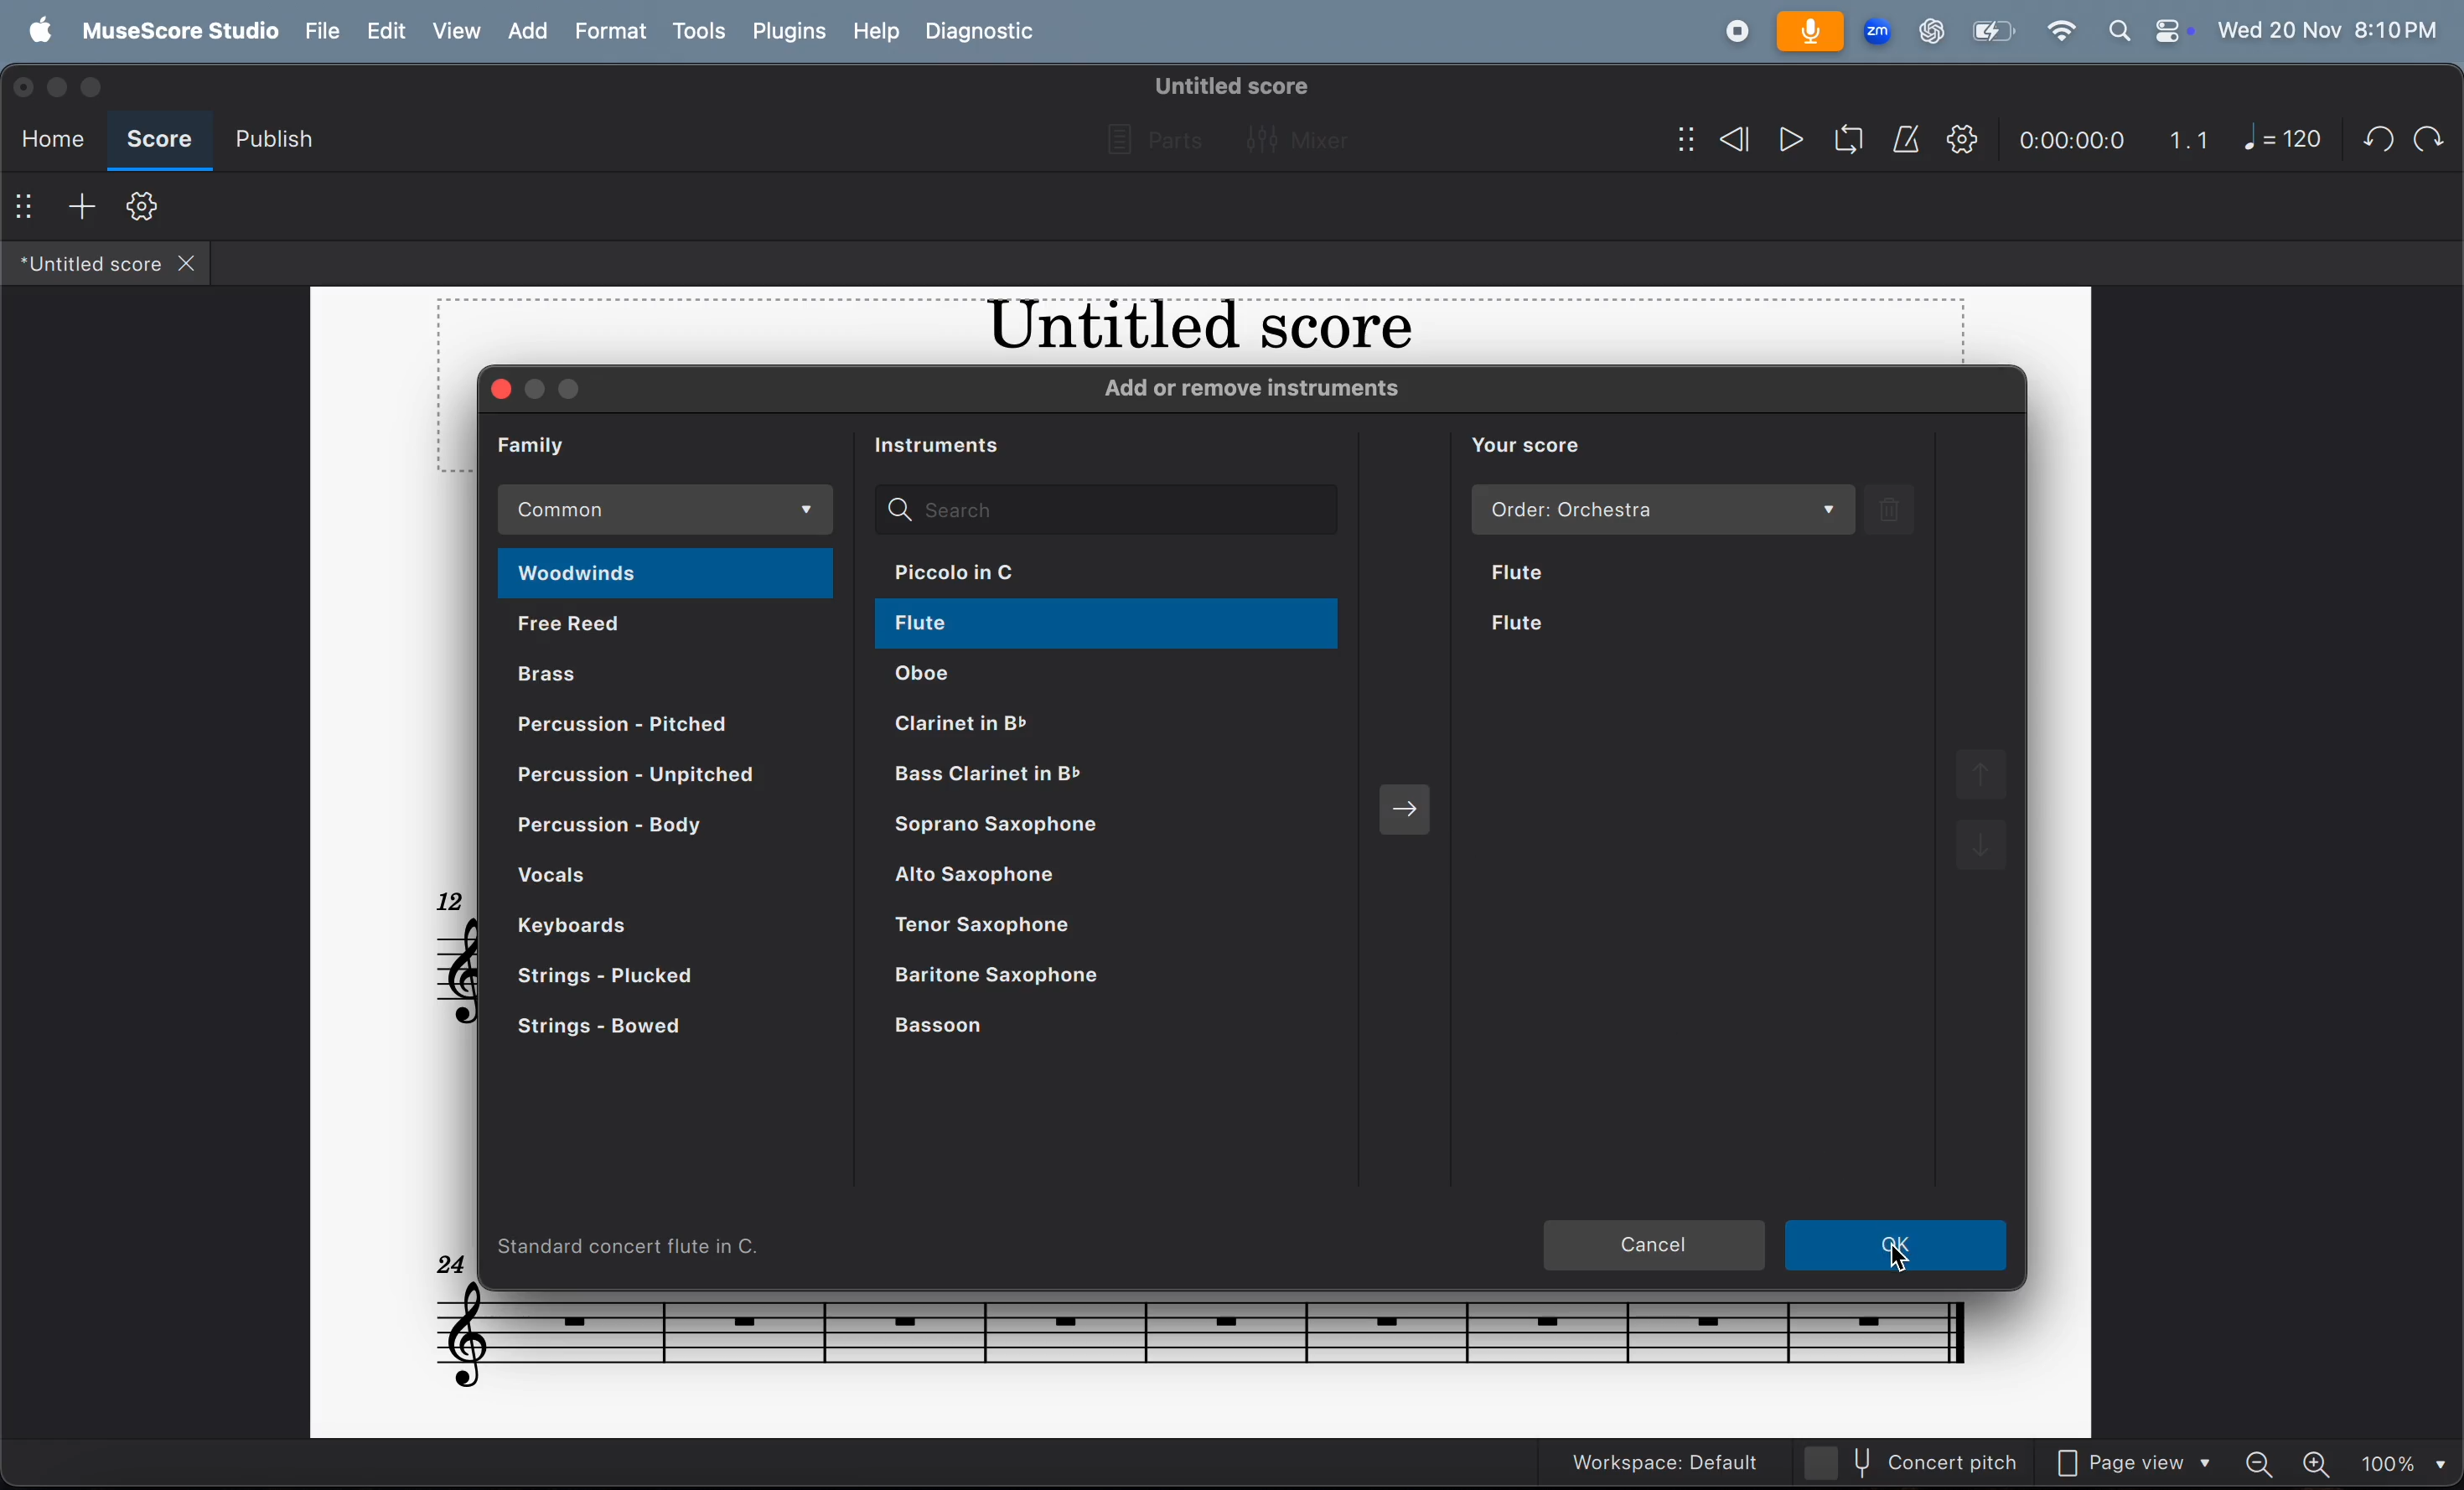  What do you see at coordinates (54, 137) in the screenshot?
I see `home` at bounding box center [54, 137].